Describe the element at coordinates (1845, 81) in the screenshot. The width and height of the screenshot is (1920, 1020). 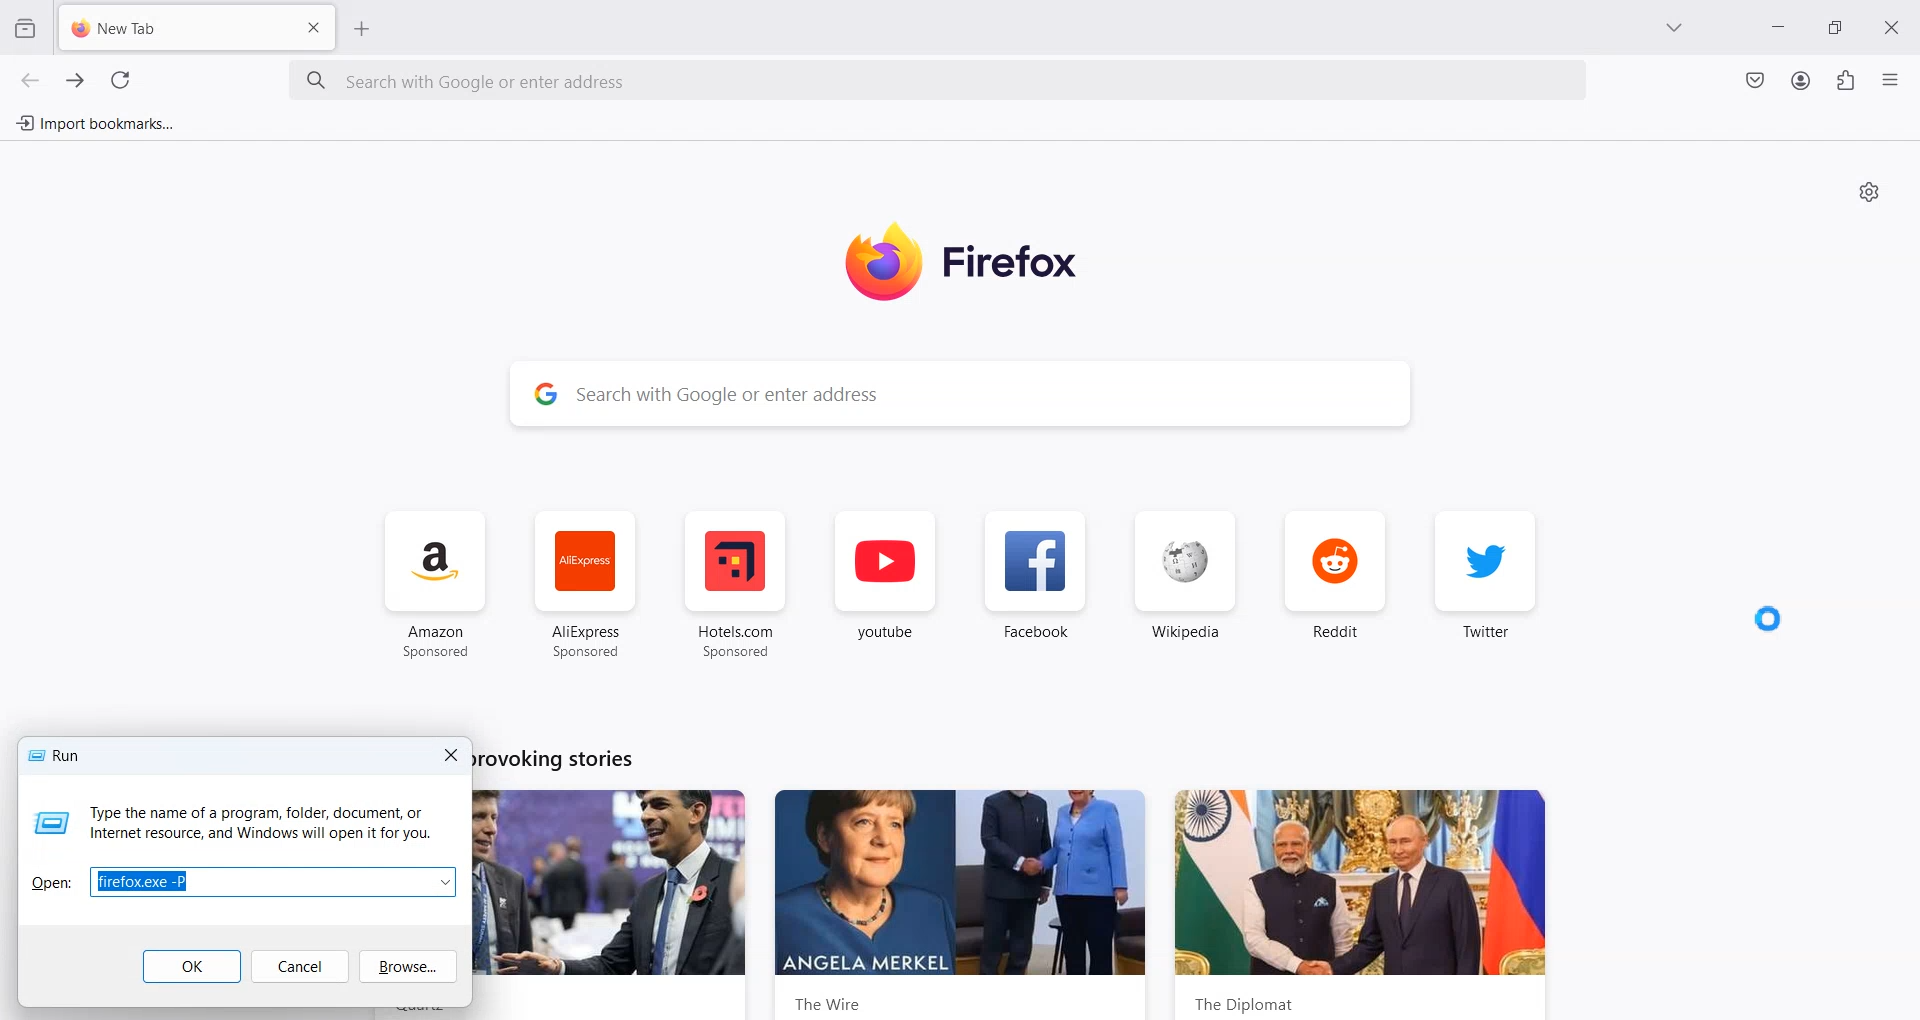
I see `Extensions` at that location.